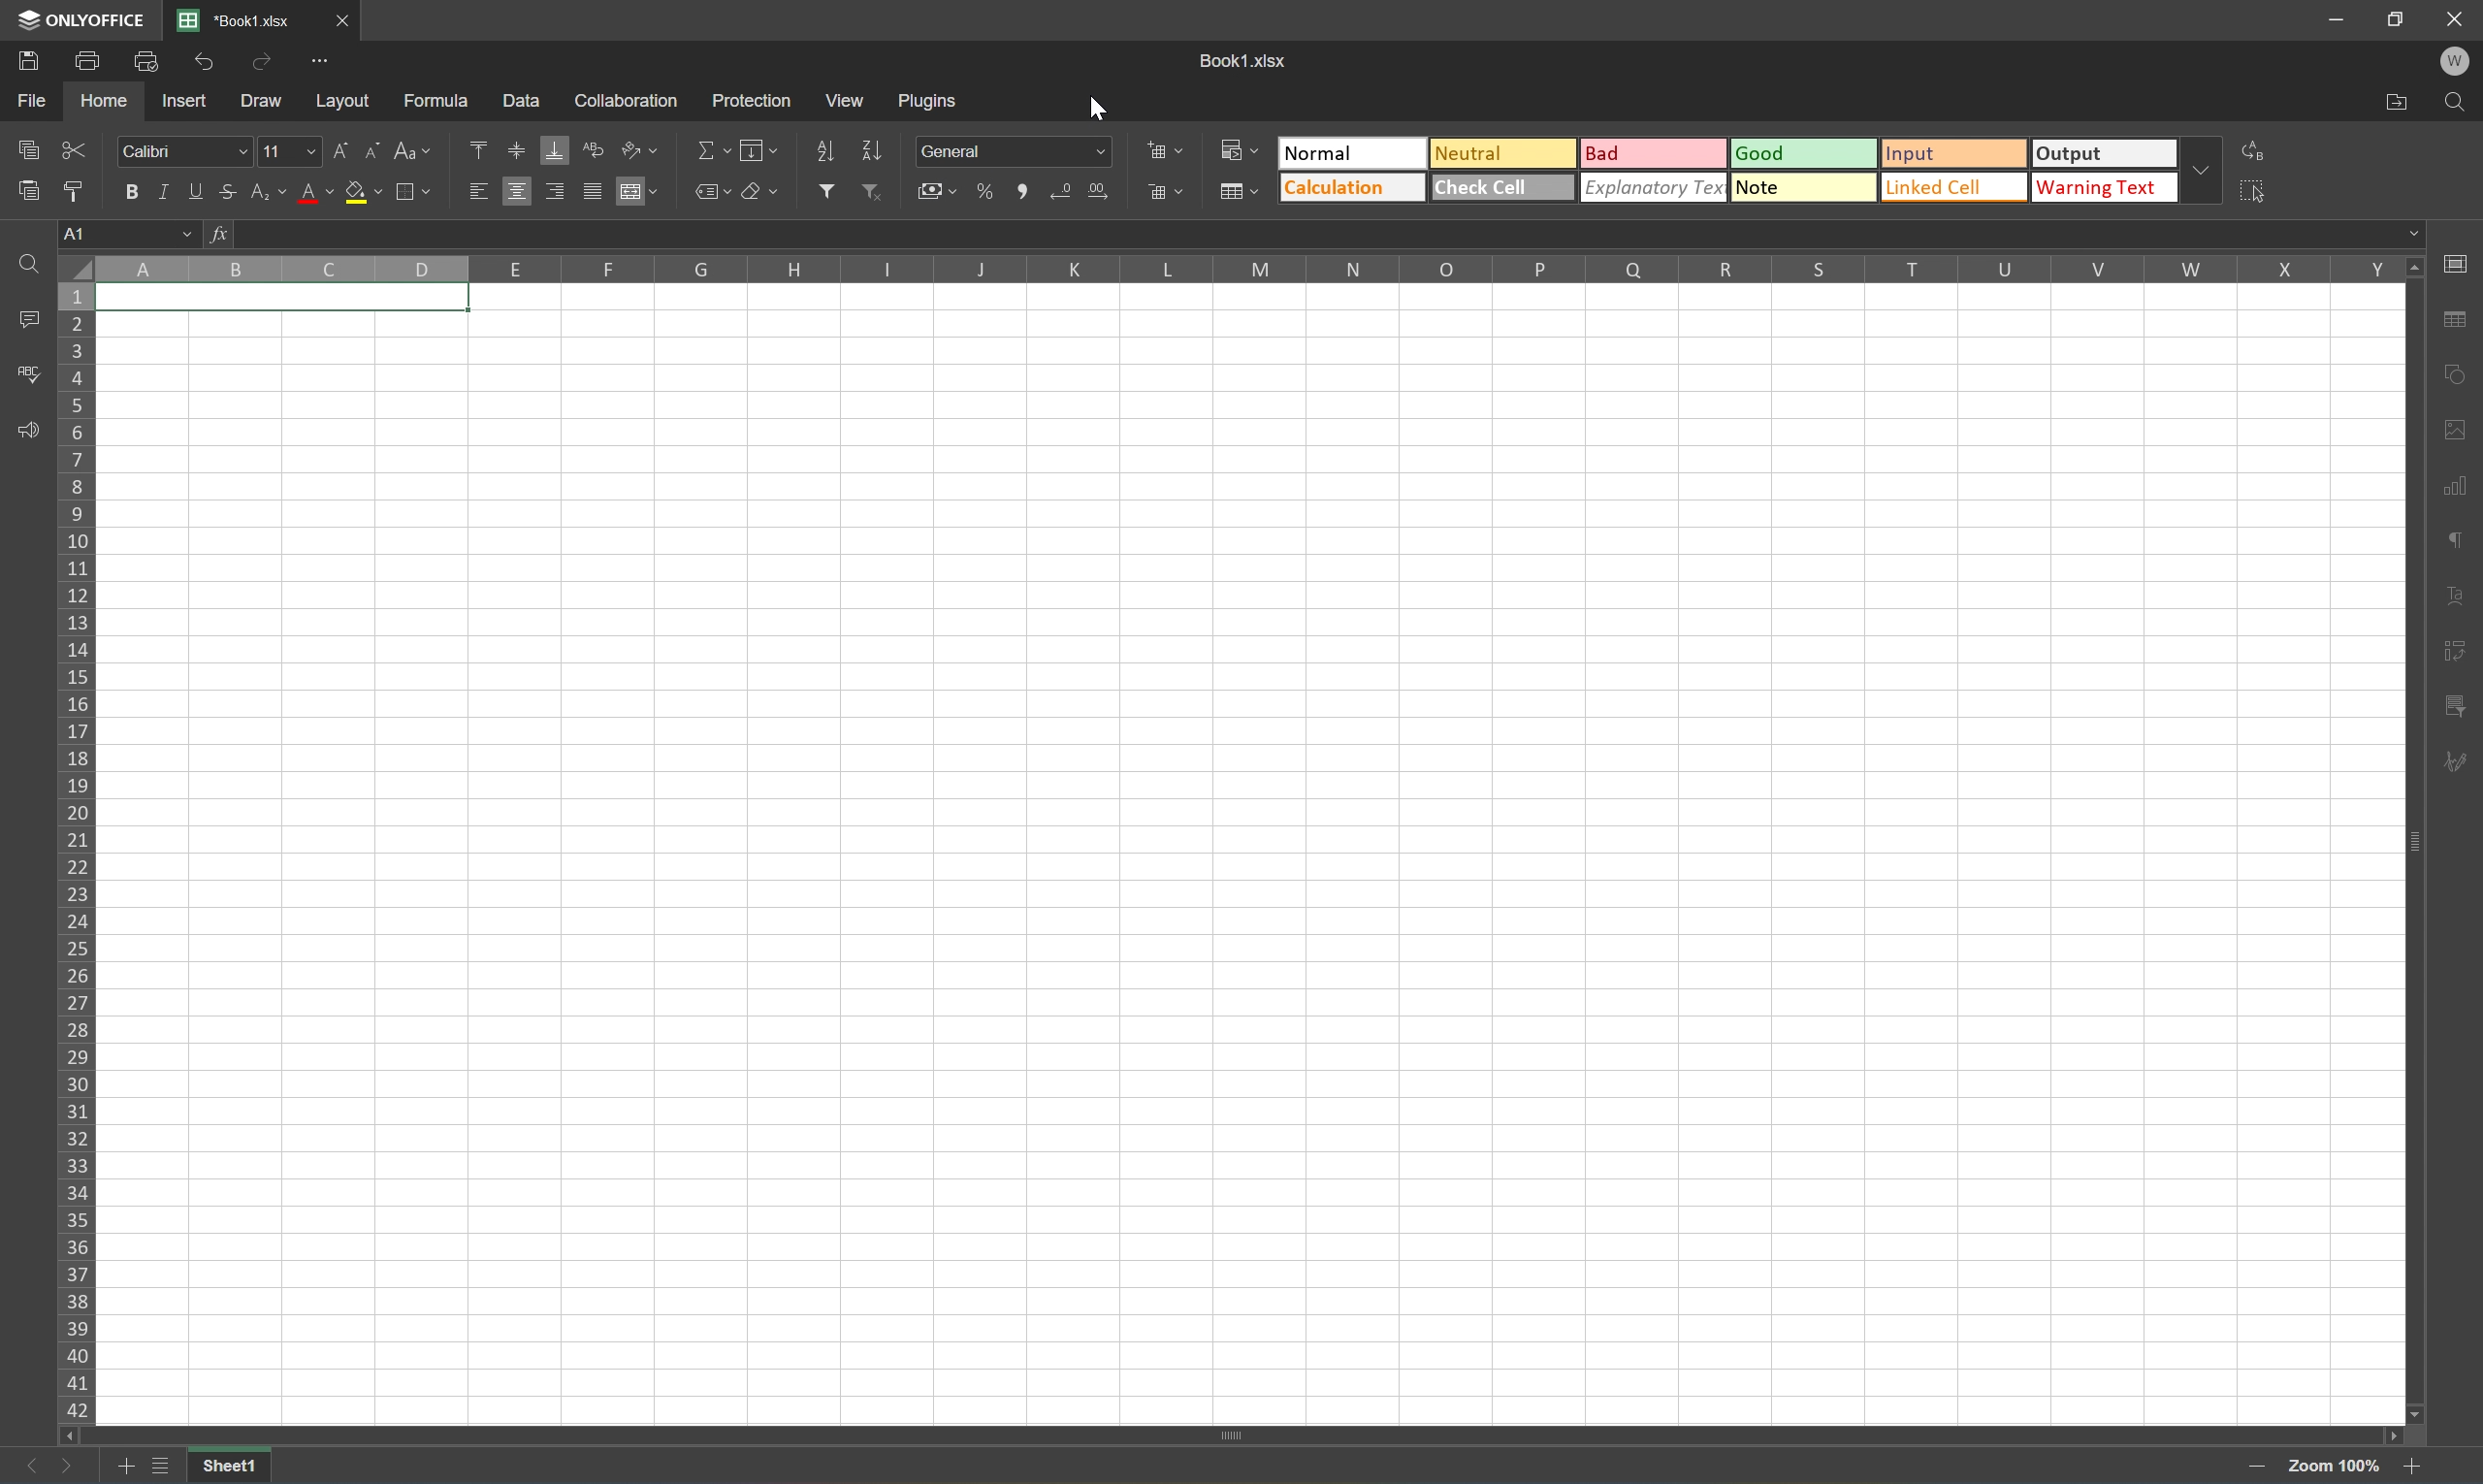 This screenshot has height=1484, width=2483. Describe the element at coordinates (2455, 378) in the screenshot. I see `Shape settings` at that location.